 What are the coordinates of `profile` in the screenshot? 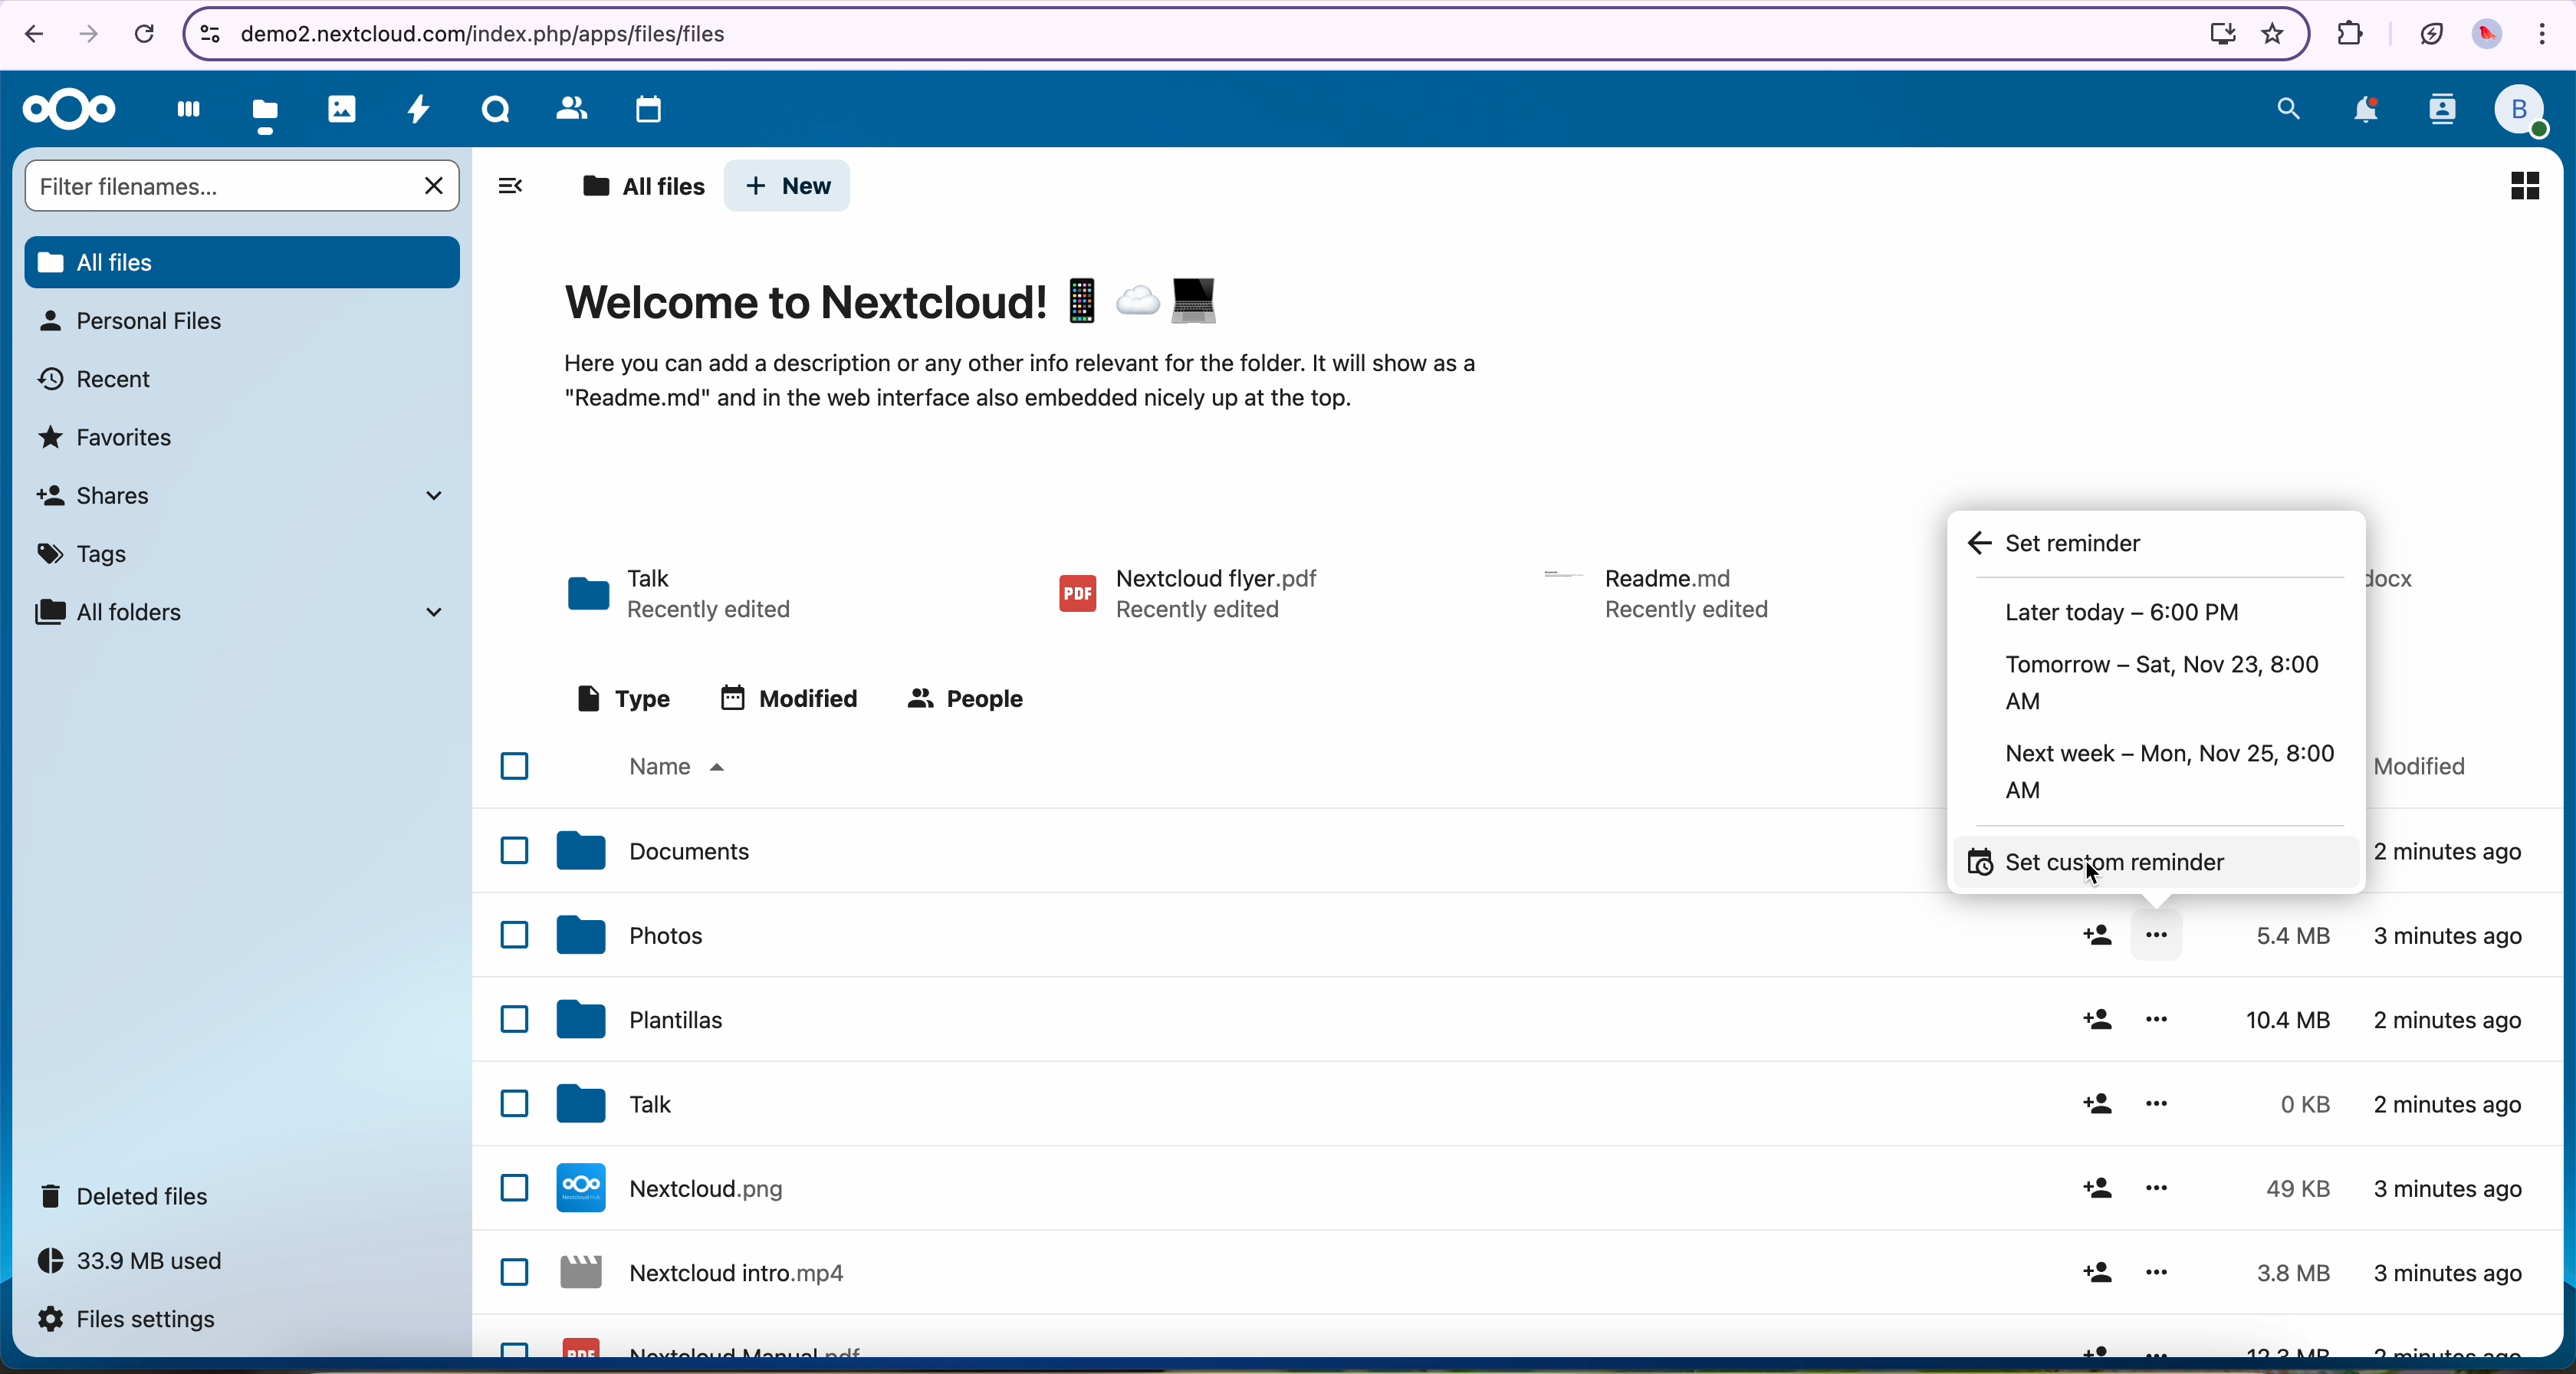 It's located at (2526, 107).